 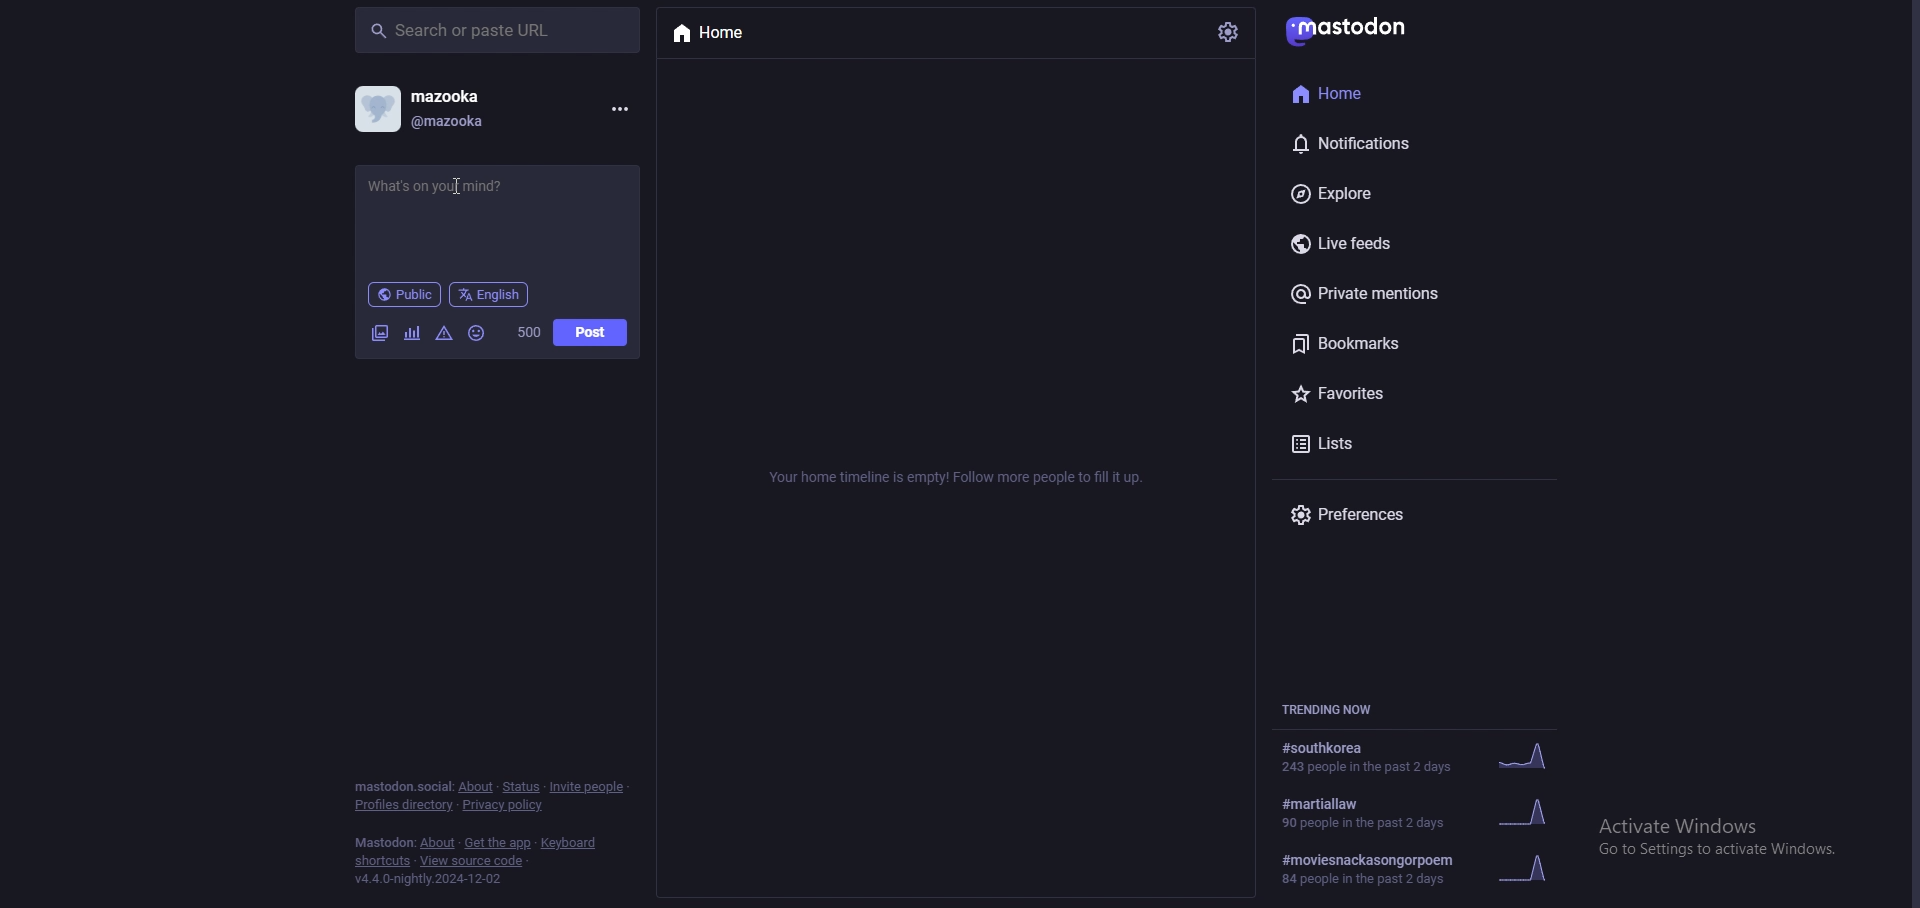 What do you see at coordinates (498, 32) in the screenshot?
I see `search bar` at bounding box center [498, 32].